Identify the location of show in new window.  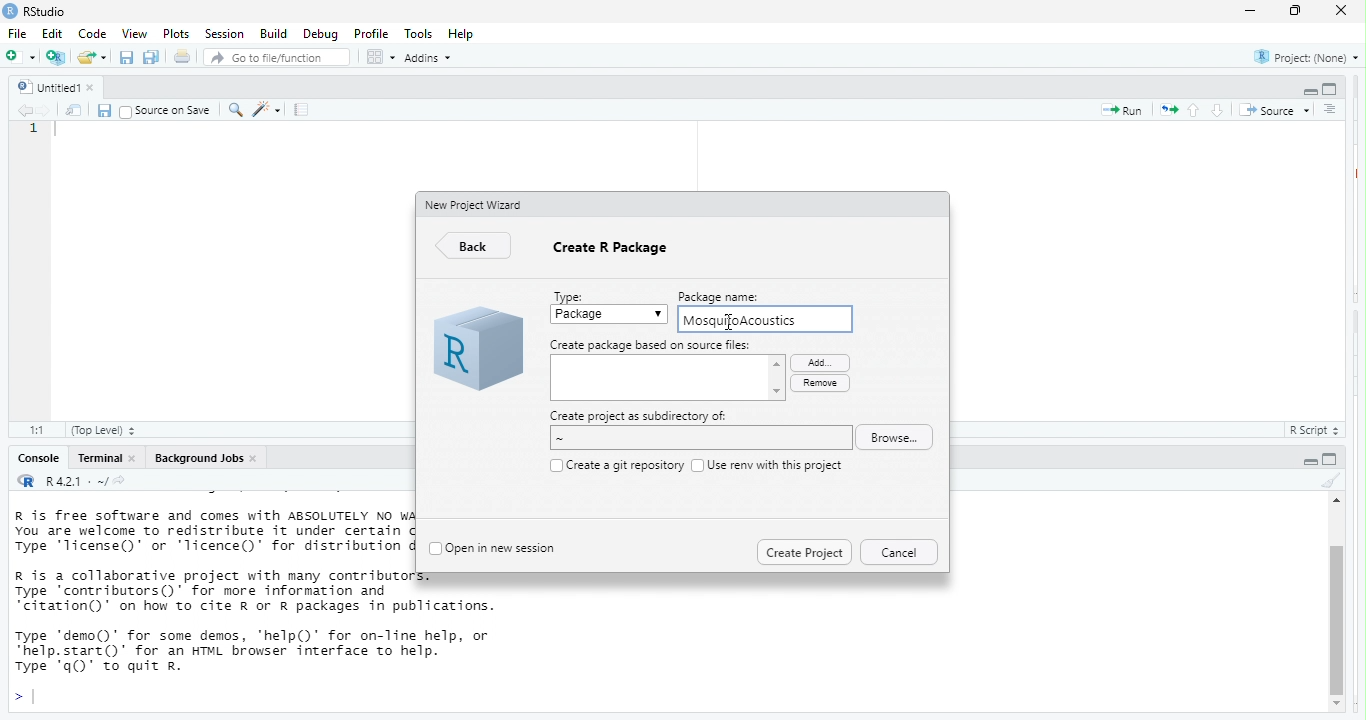
(72, 111).